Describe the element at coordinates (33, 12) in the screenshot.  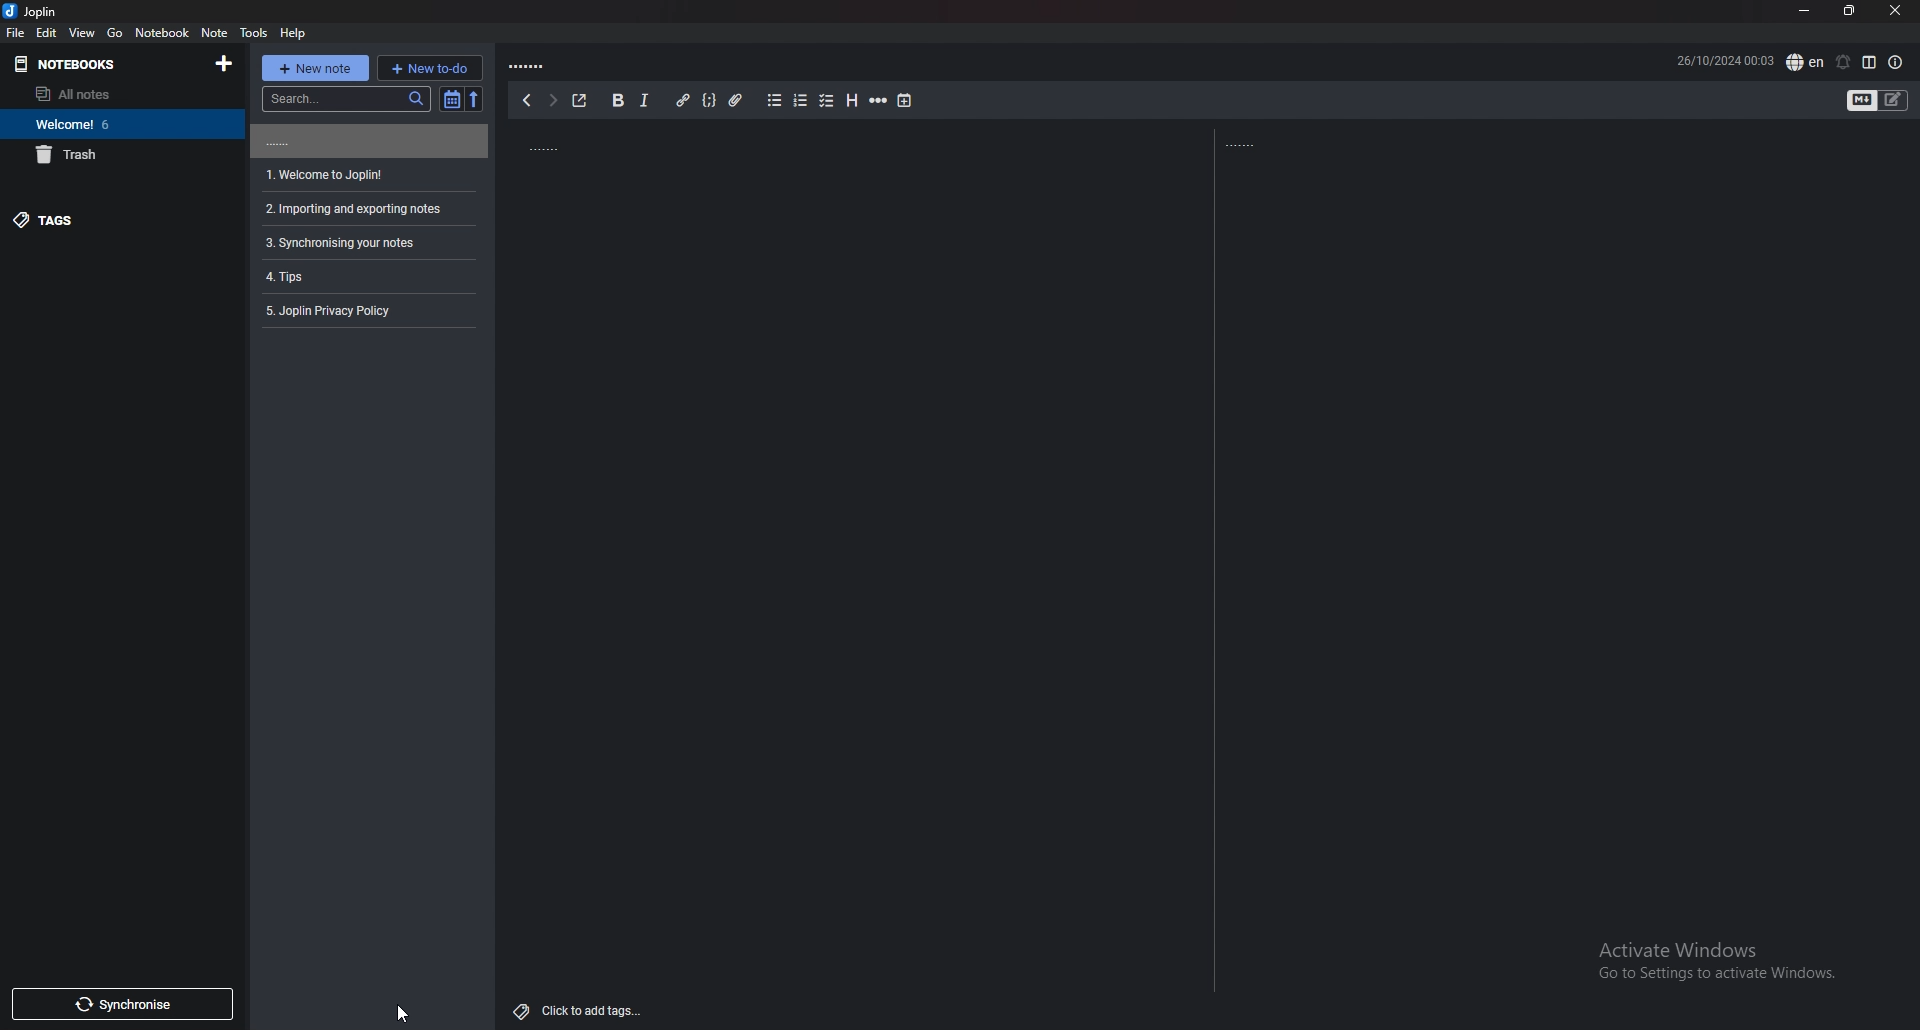
I see `Joplin` at that location.